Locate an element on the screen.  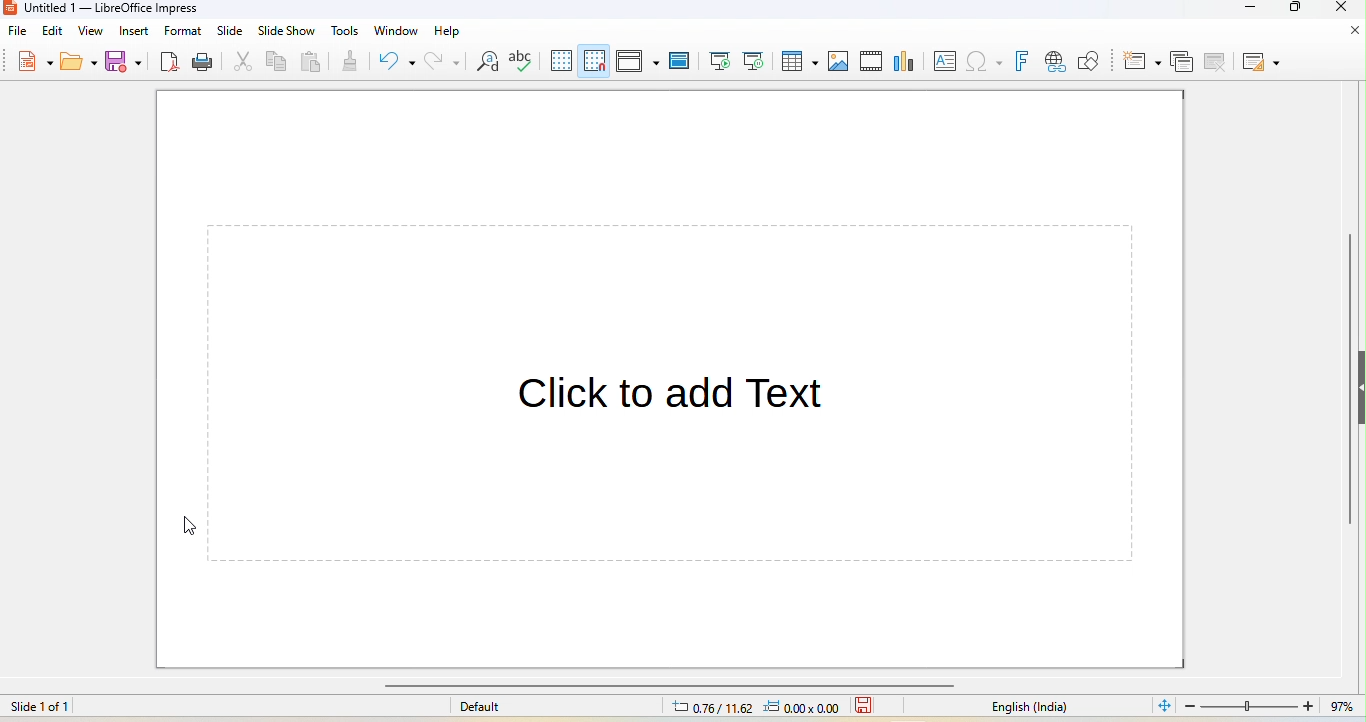
undo is located at coordinates (397, 62).